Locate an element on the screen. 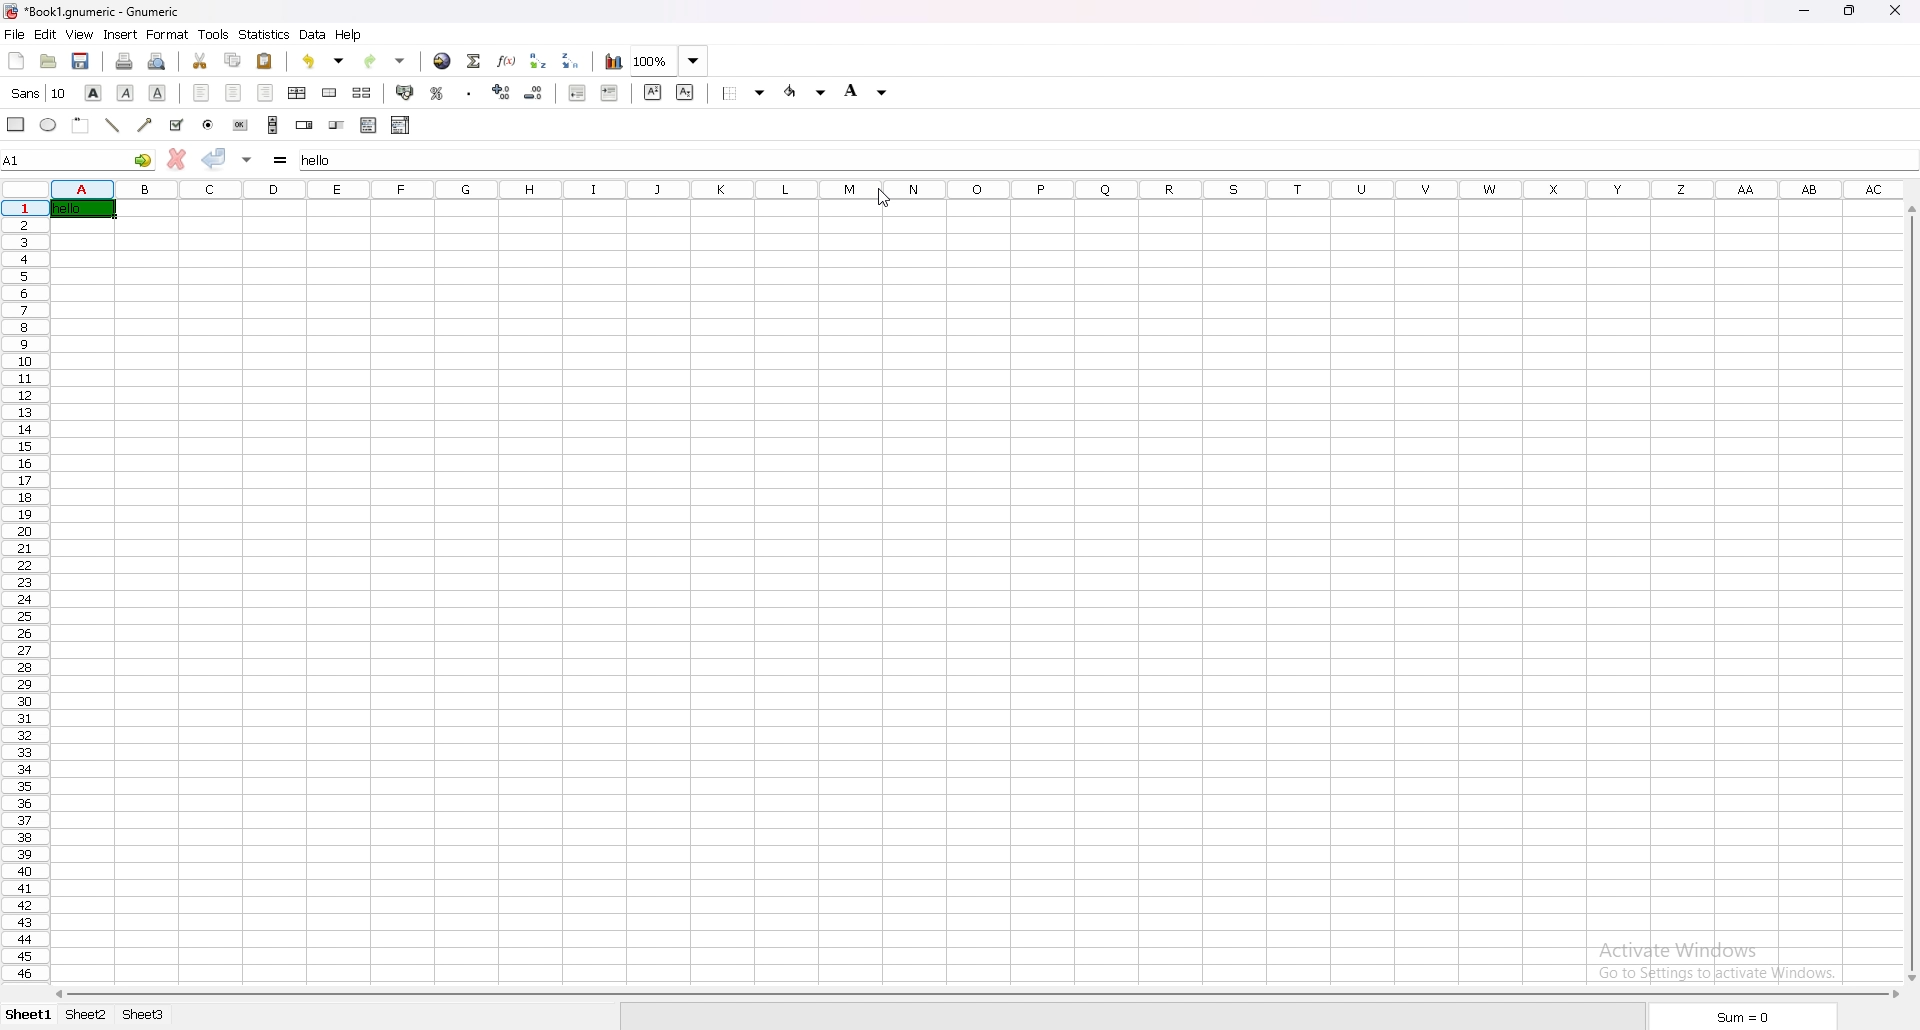 This screenshot has width=1920, height=1030. redo is located at coordinates (384, 61).